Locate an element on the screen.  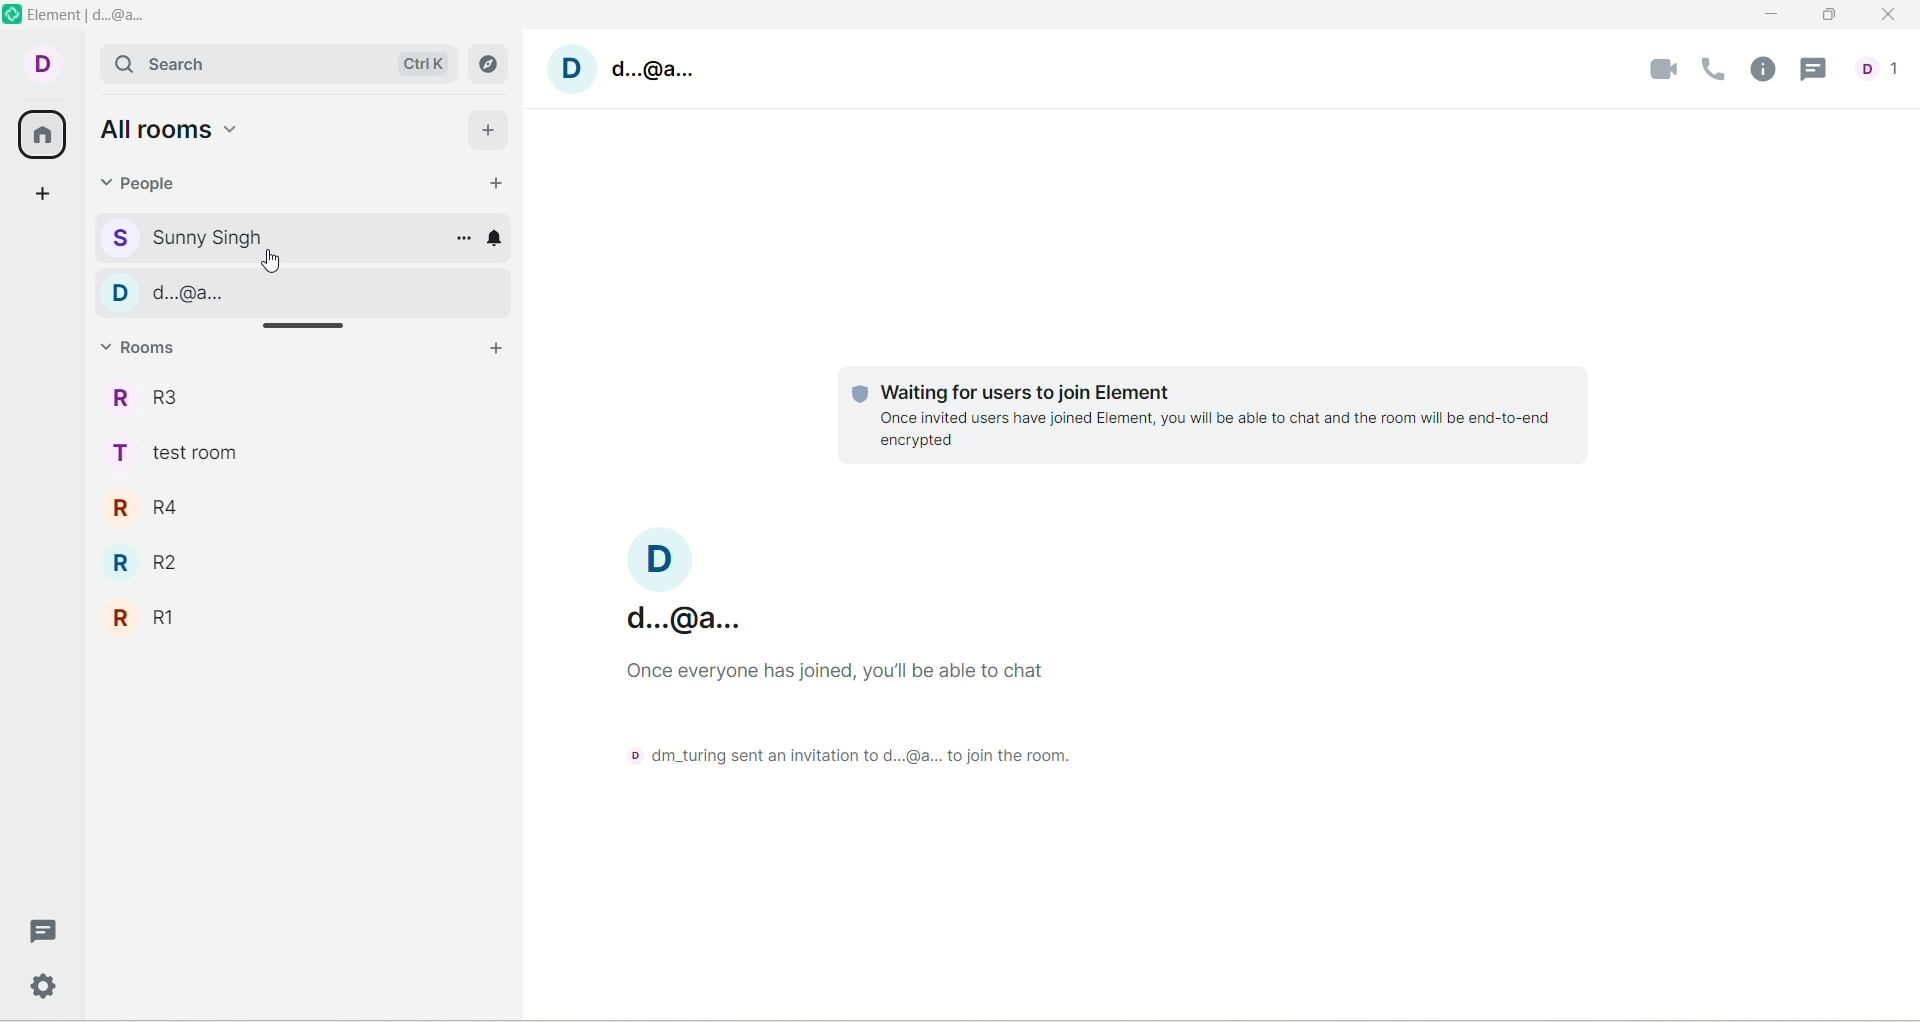
R2 is located at coordinates (155, 563).